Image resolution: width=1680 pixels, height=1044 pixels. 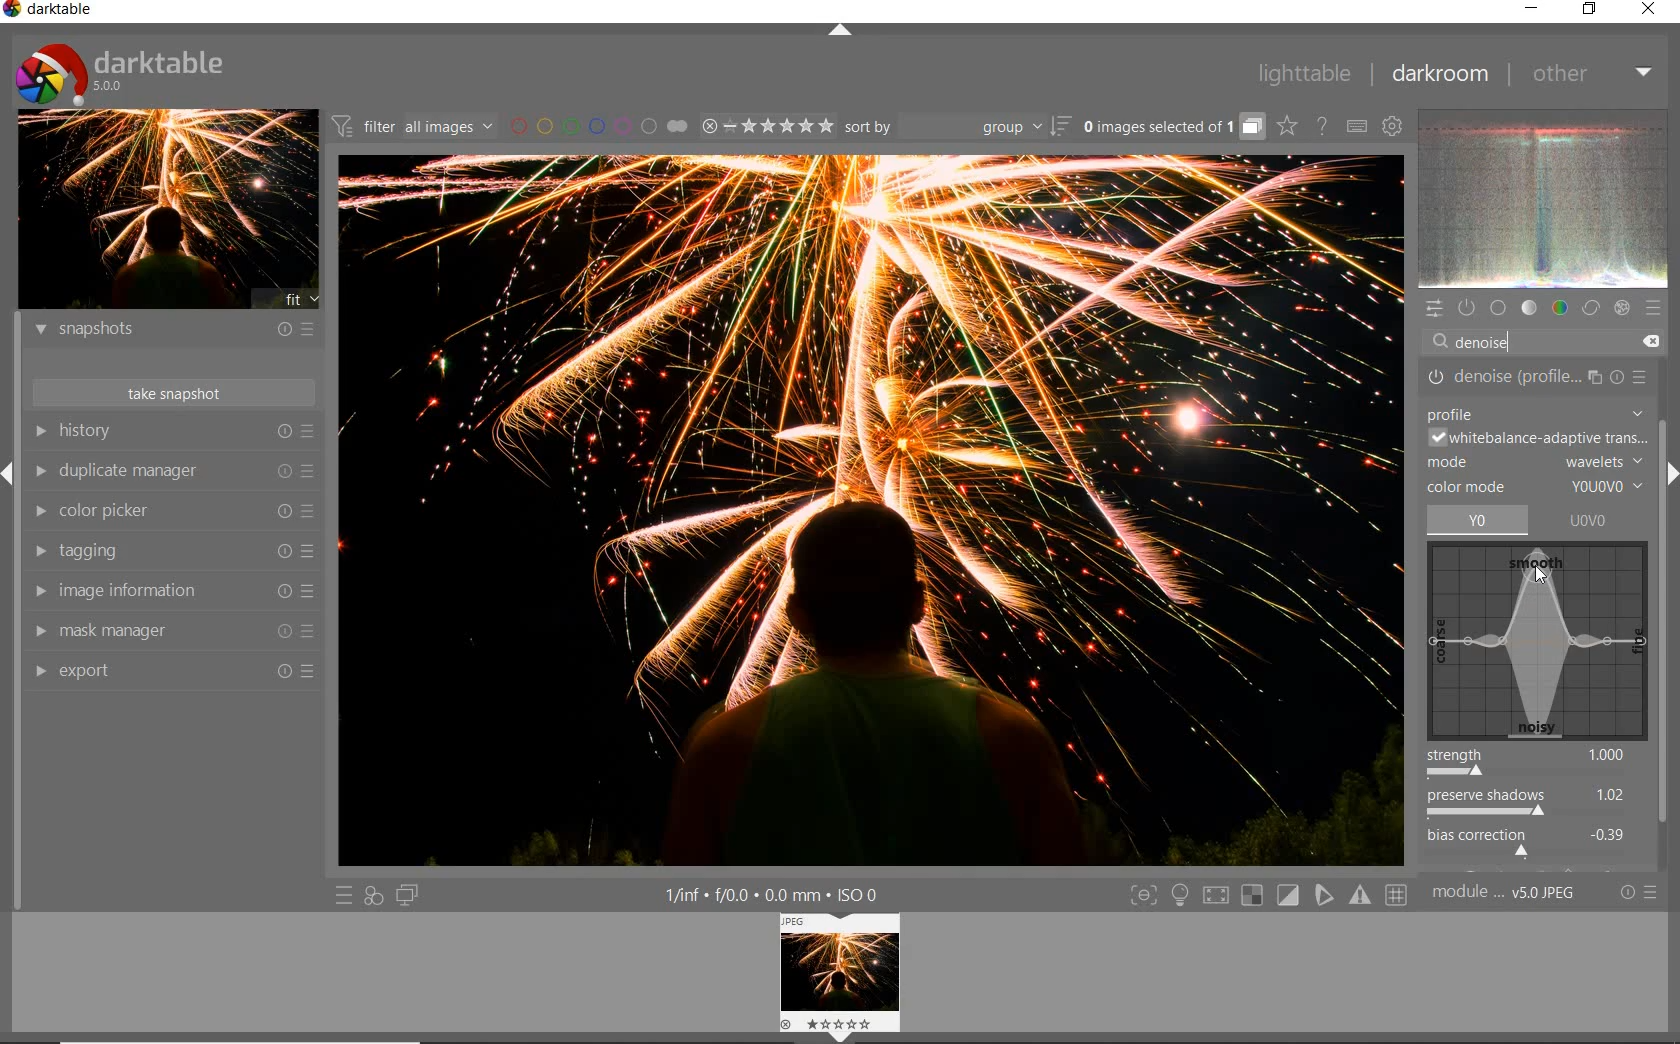 What do you see at coordinates (175, 433) in the screenshot?
I see `history` at bounding box center [175, 433].